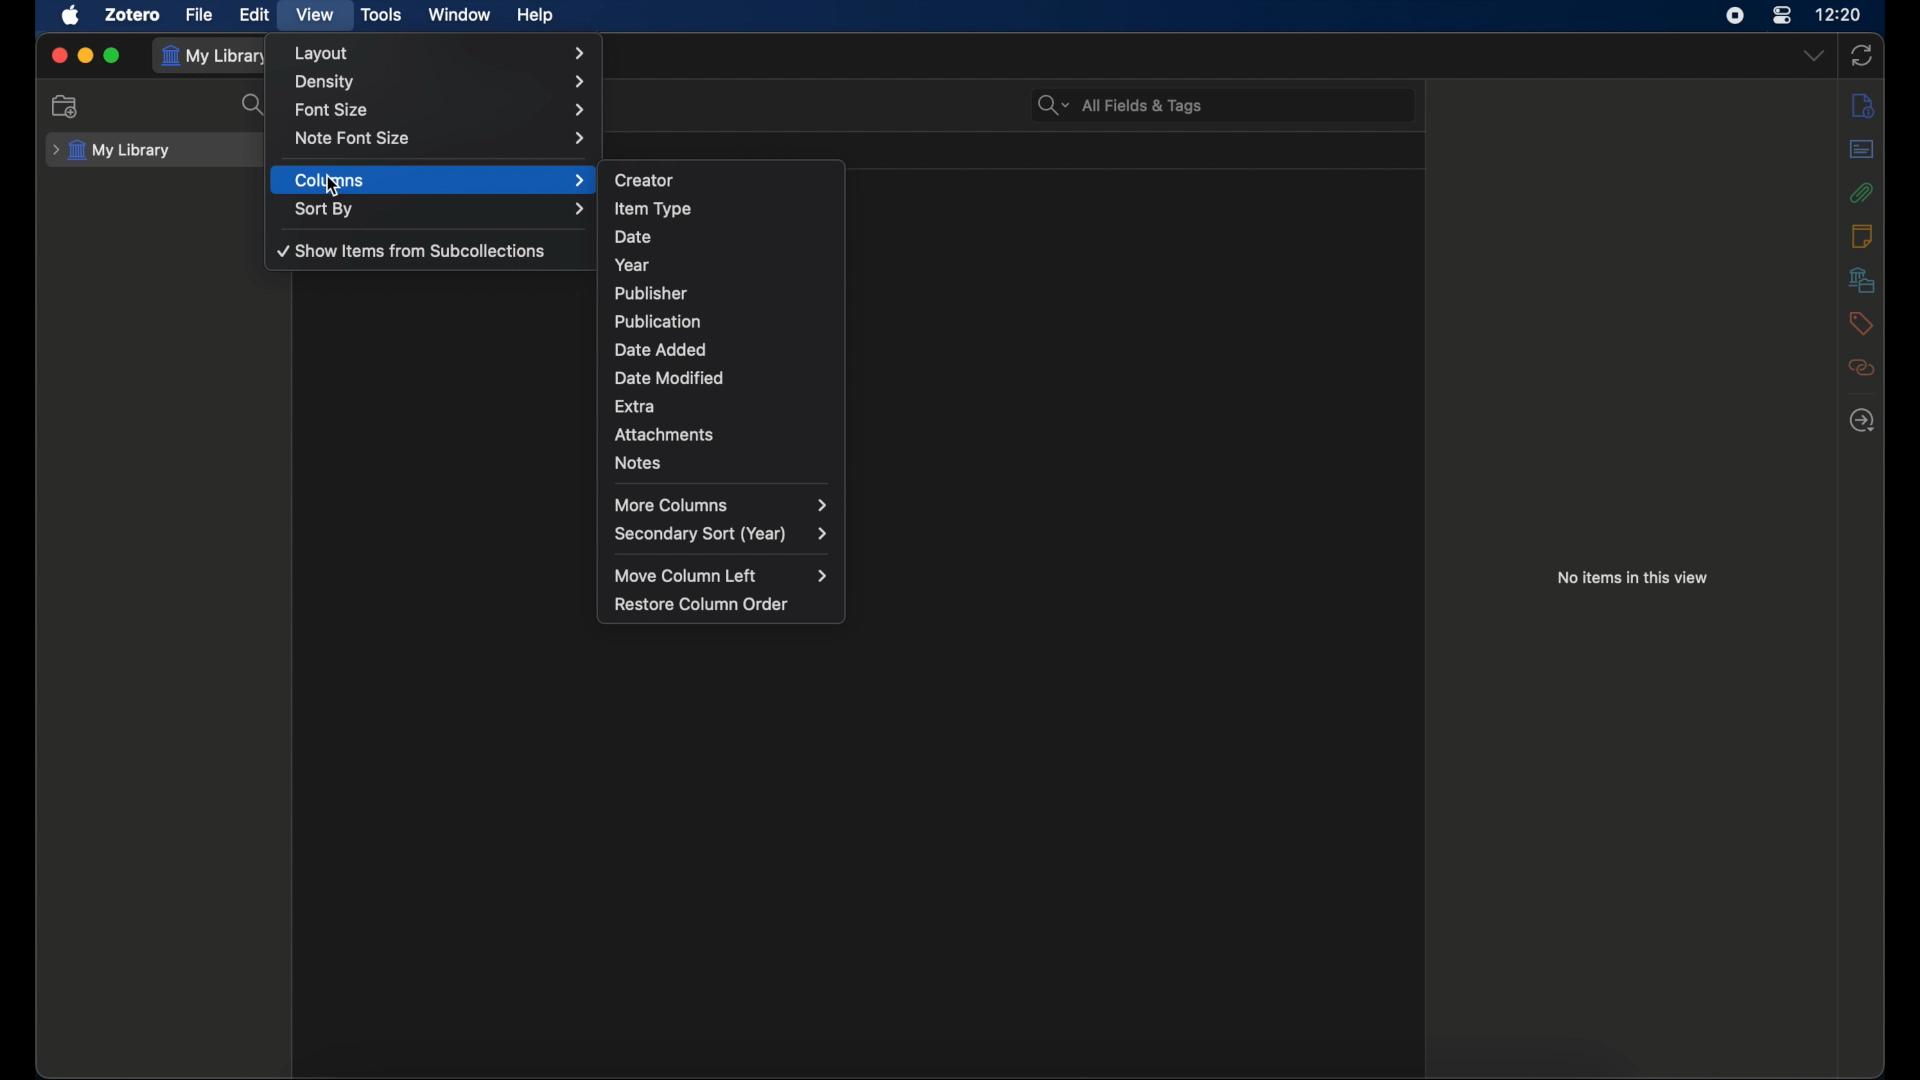 The width and height of the screenshot is (1920, 1080). What do you see at coordinates (331, 185) in the screenshot?
I see `cursor` at bounding box center [331, 185].